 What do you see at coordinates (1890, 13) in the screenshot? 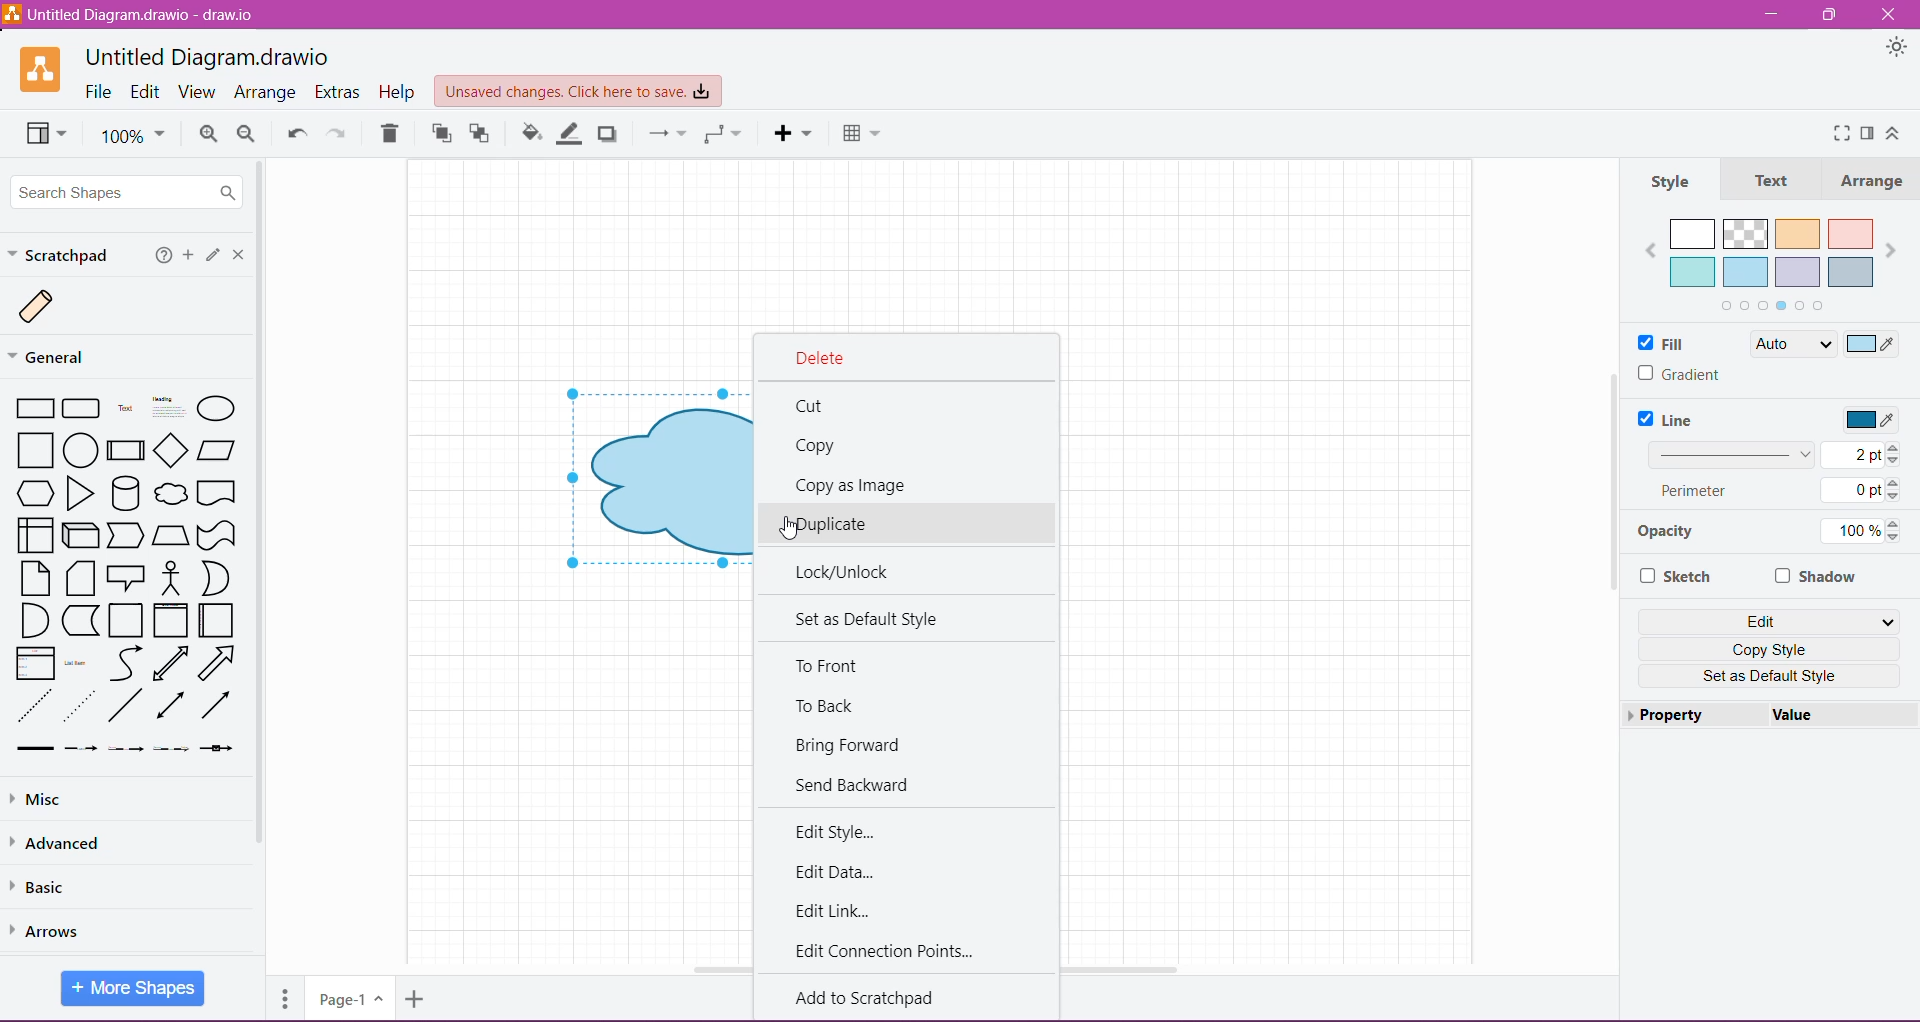
I see `Close` at bounding box center [1890, 13].